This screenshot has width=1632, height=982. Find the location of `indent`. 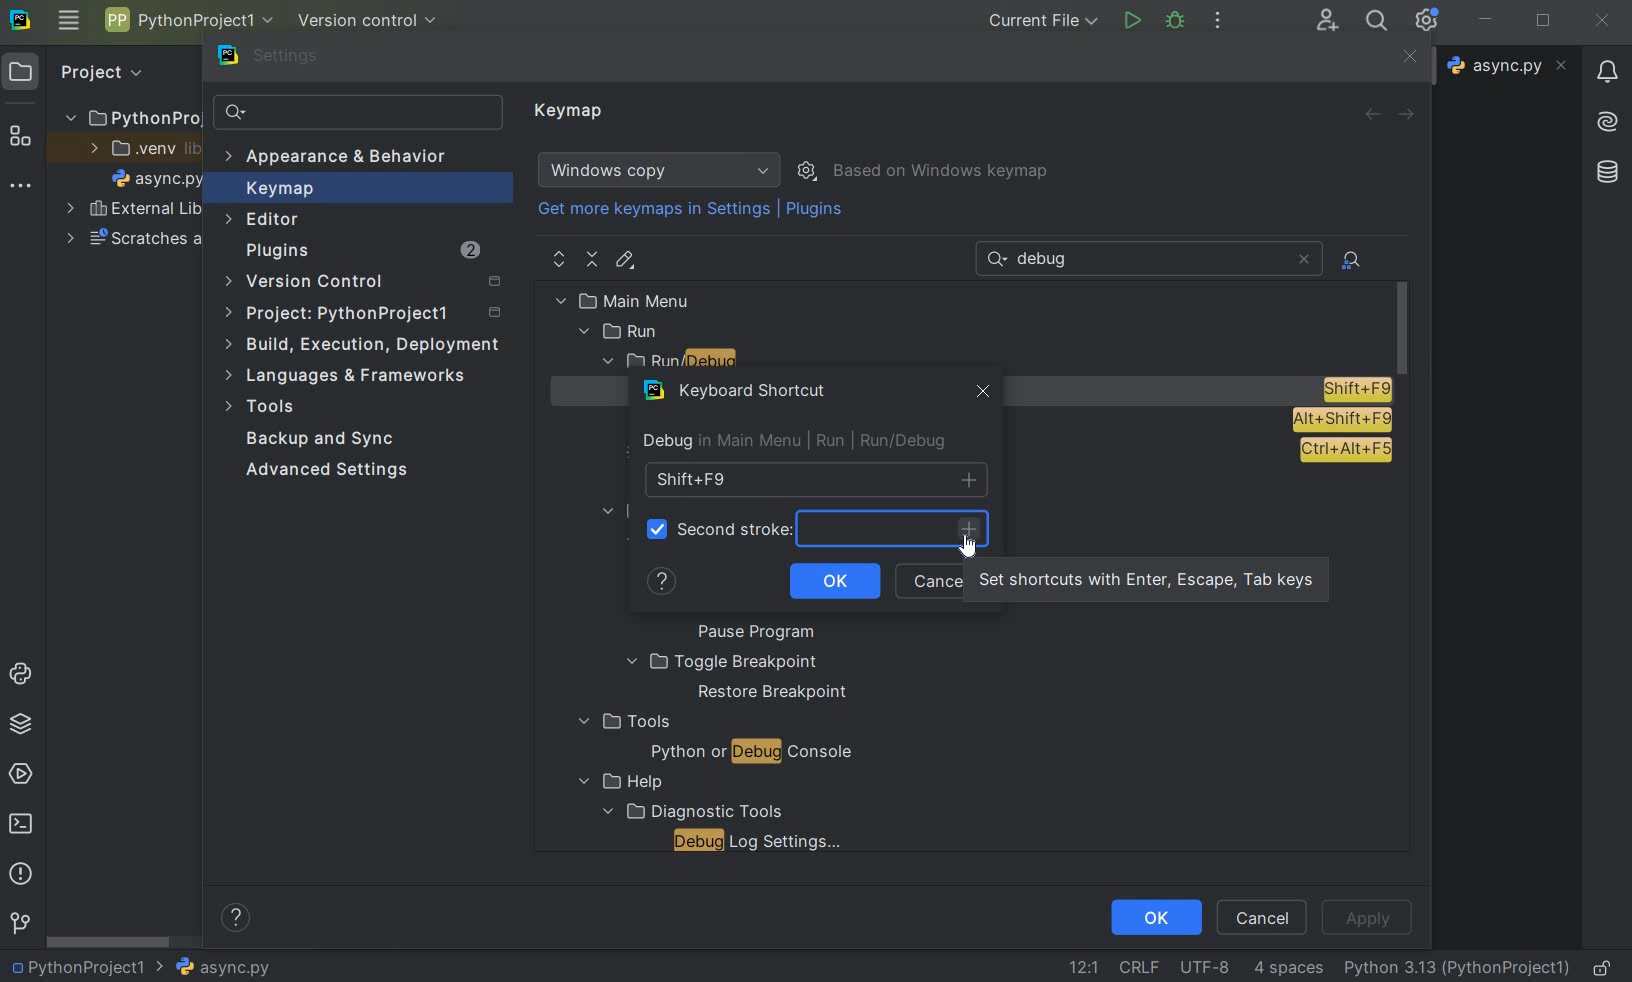

indent is located at coordinates (1288, 968).